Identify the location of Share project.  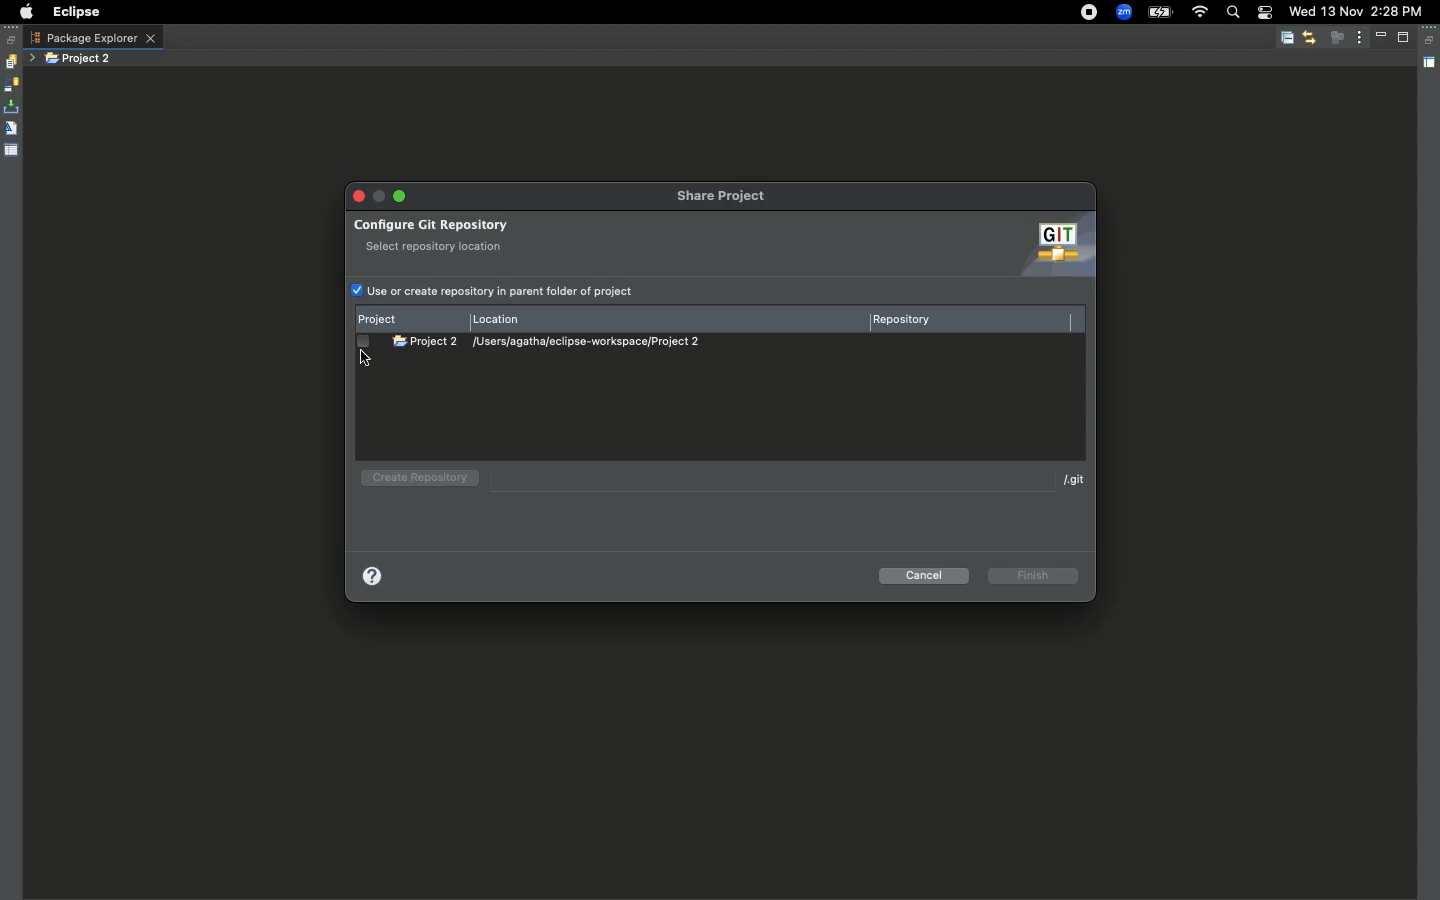
(724, 197).